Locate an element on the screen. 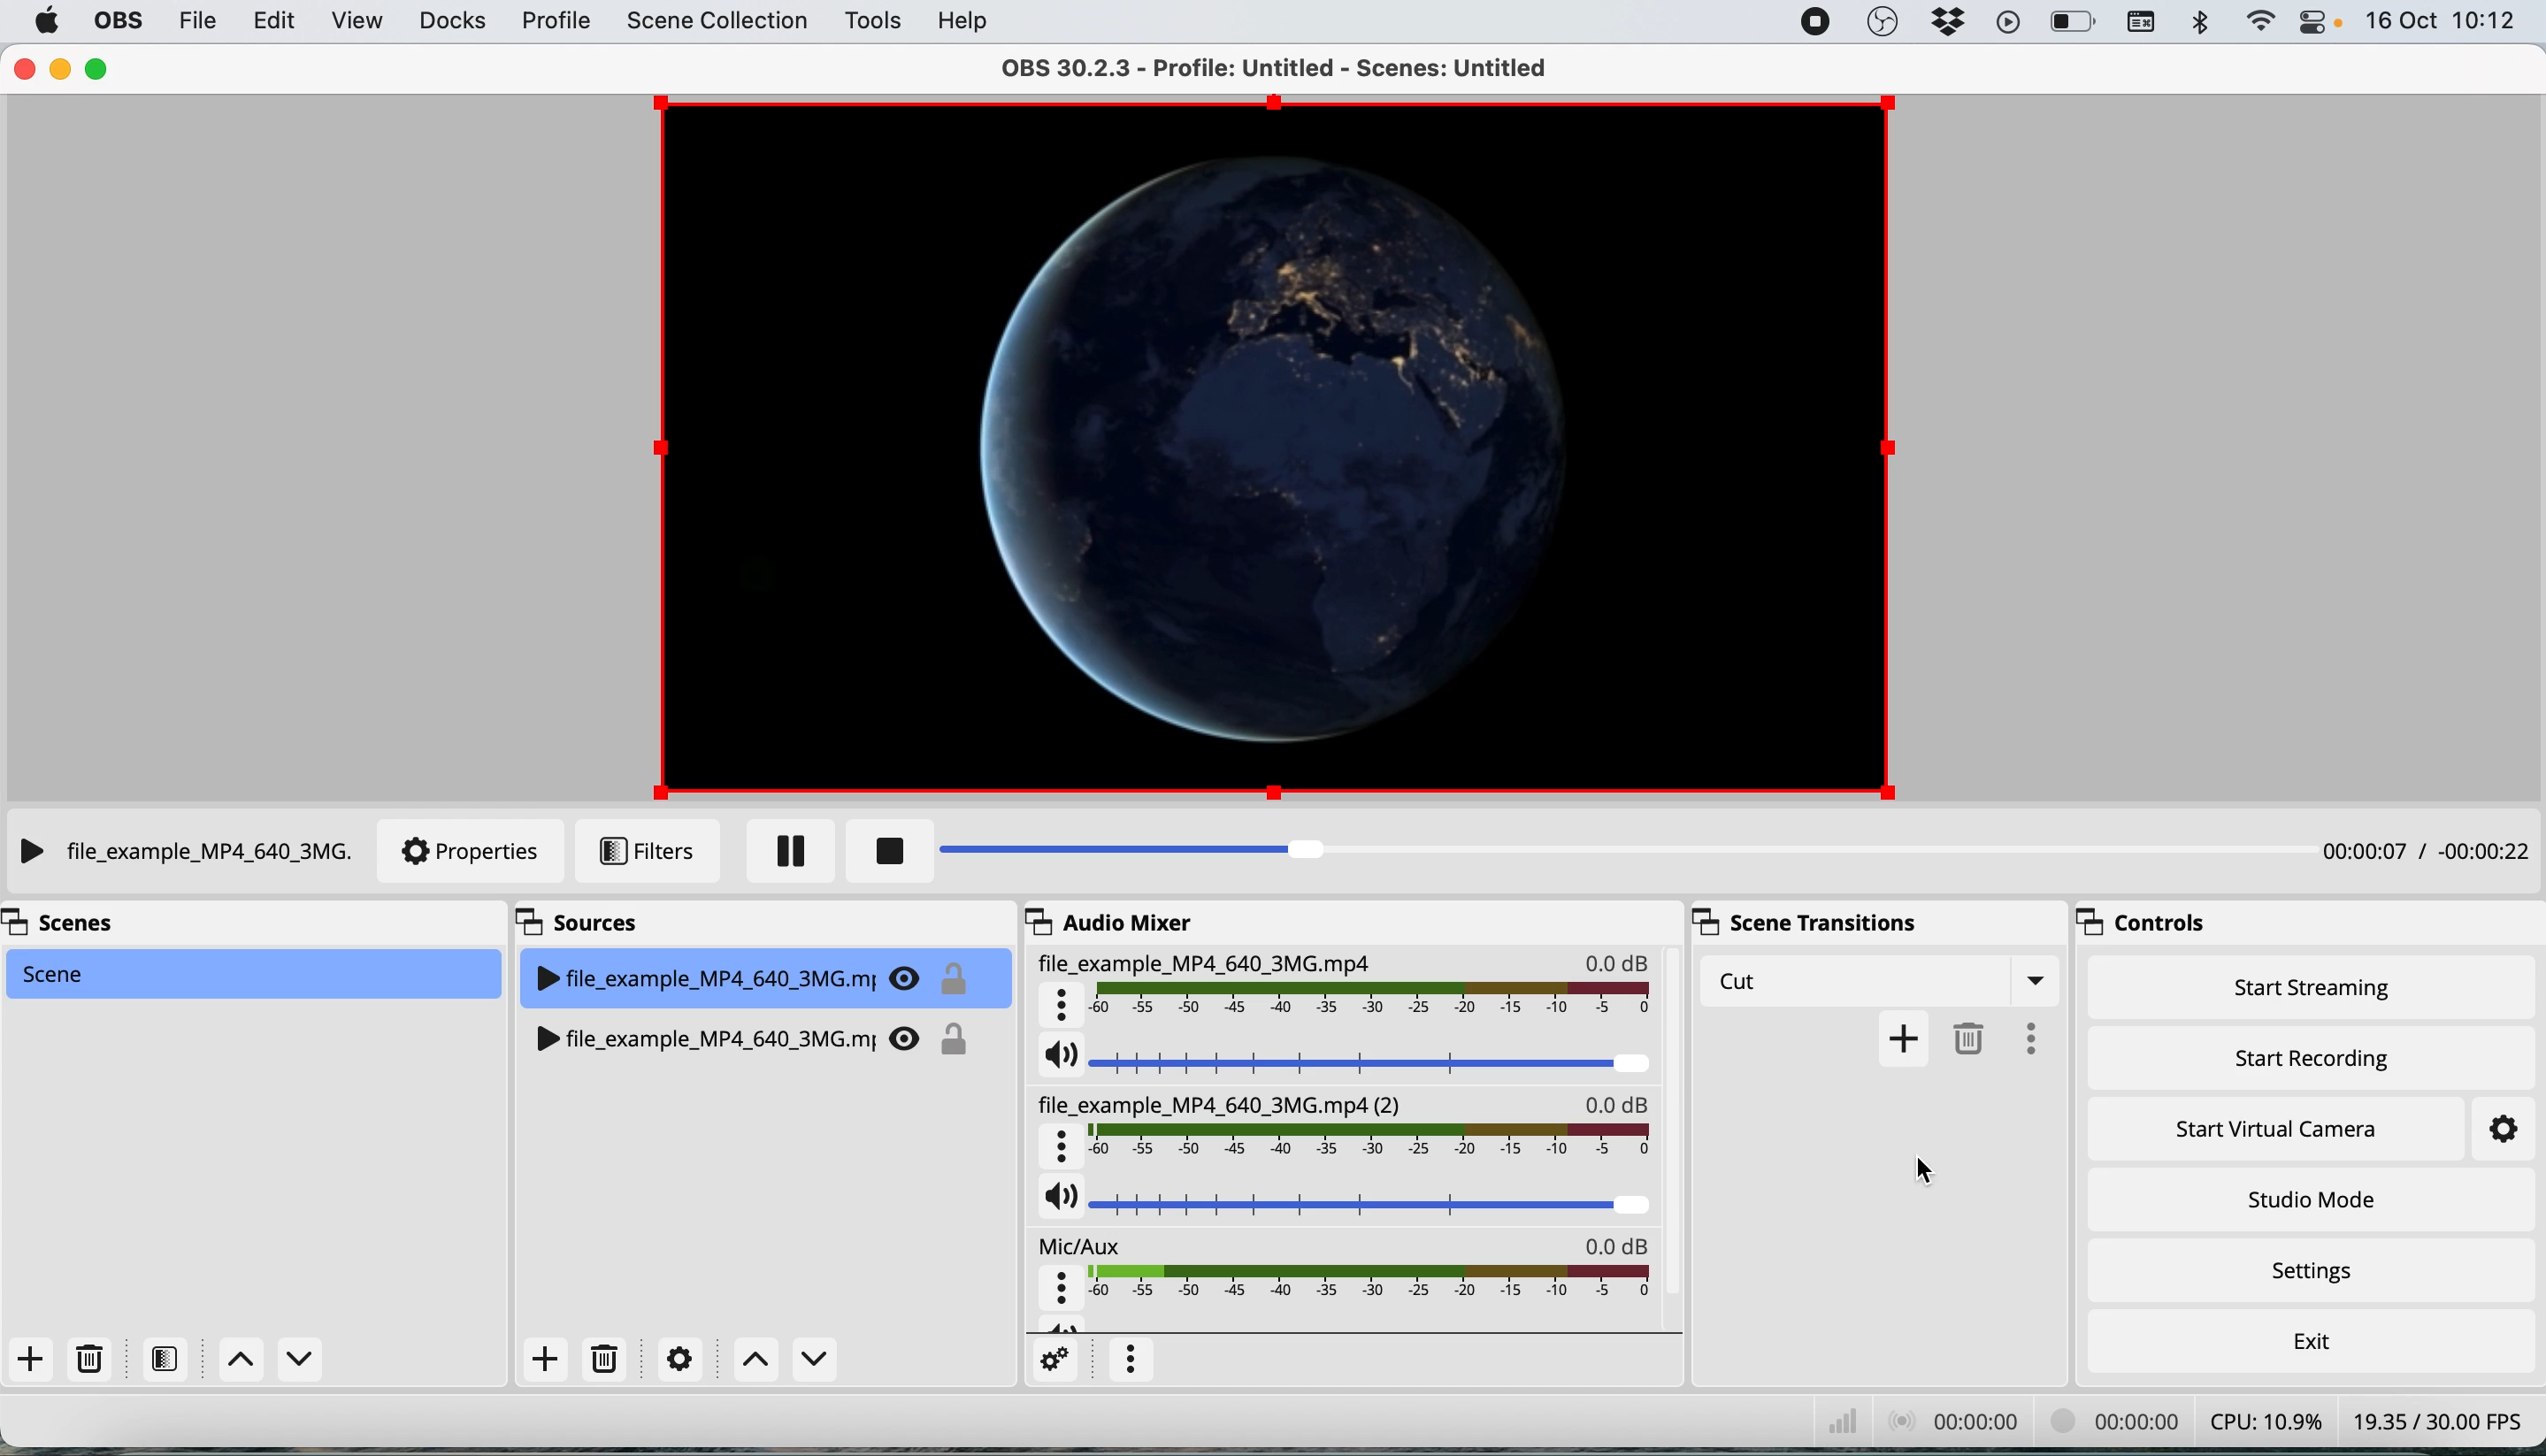 The width and height of the screenshot is (2546, 1456). network is located at coordinates (1837, 1422).